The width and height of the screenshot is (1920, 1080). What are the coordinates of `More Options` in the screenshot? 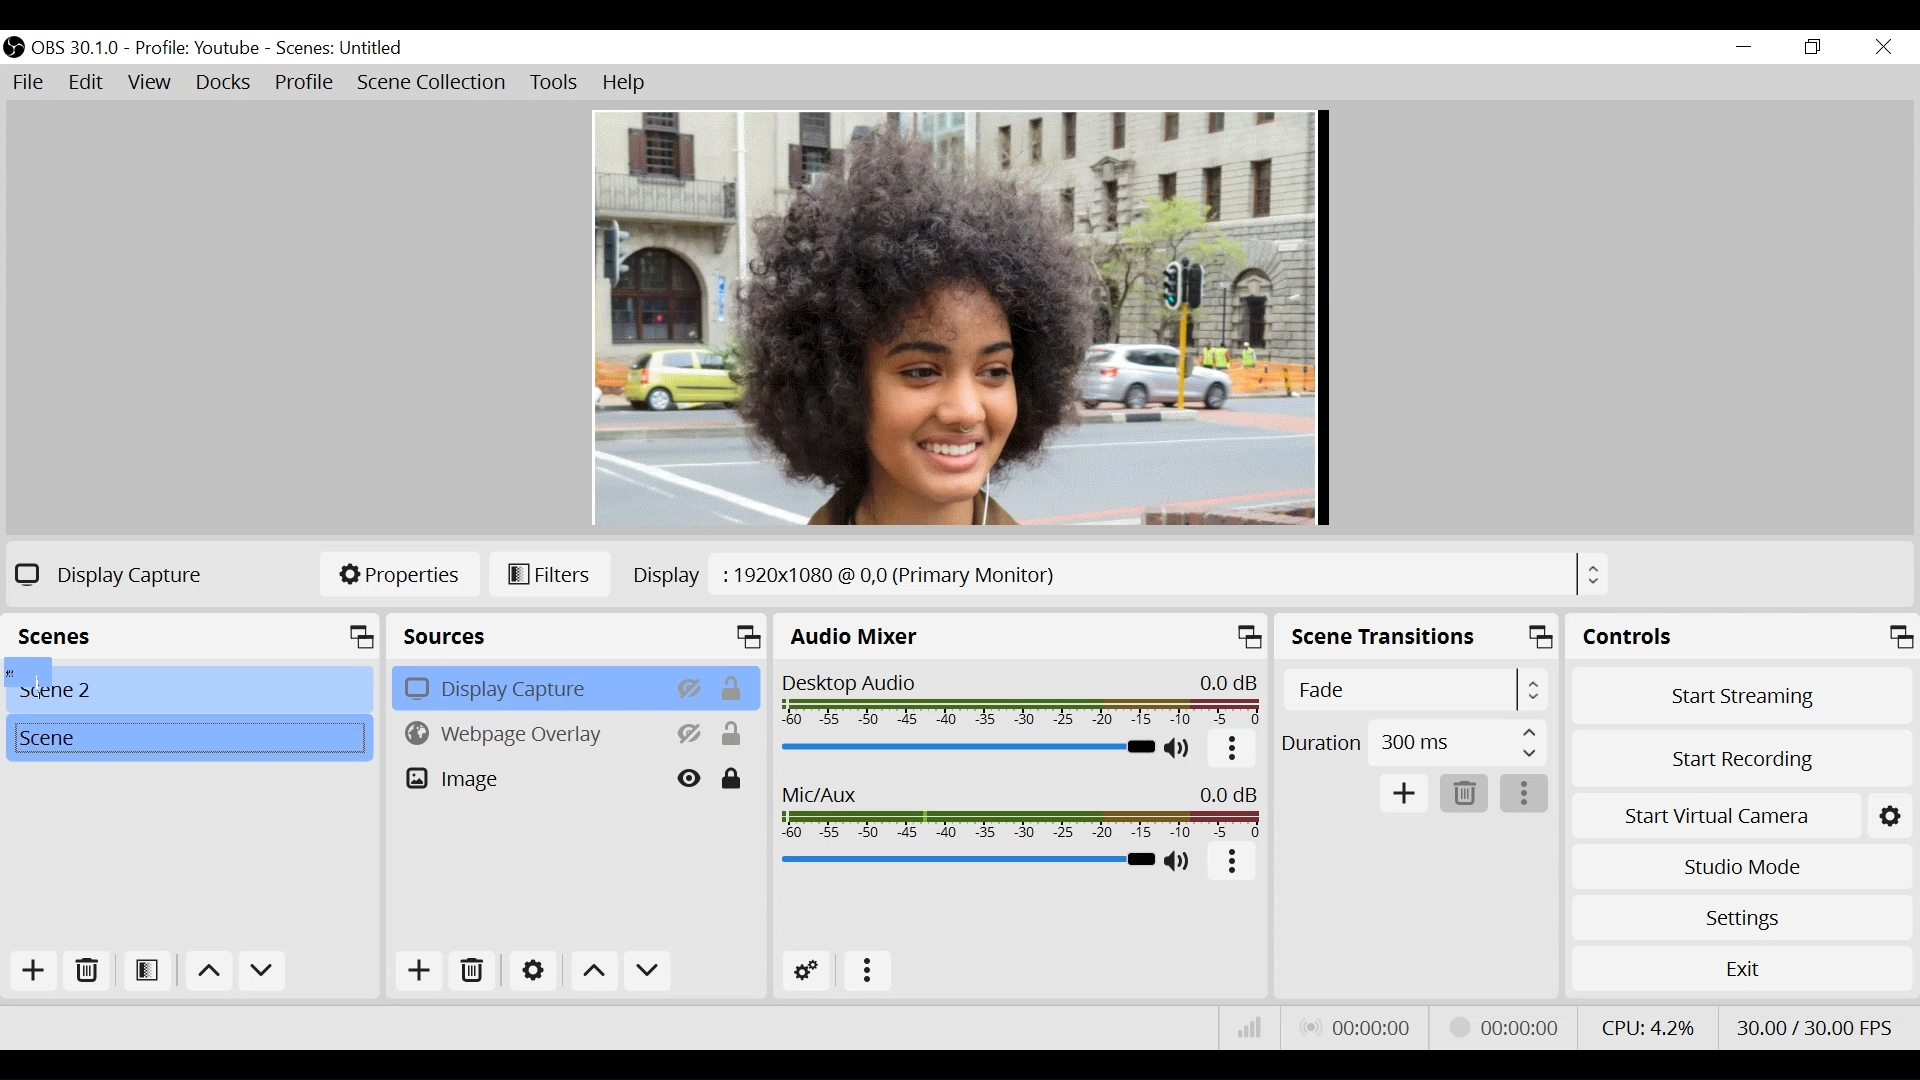 It's located at (1233, 751).